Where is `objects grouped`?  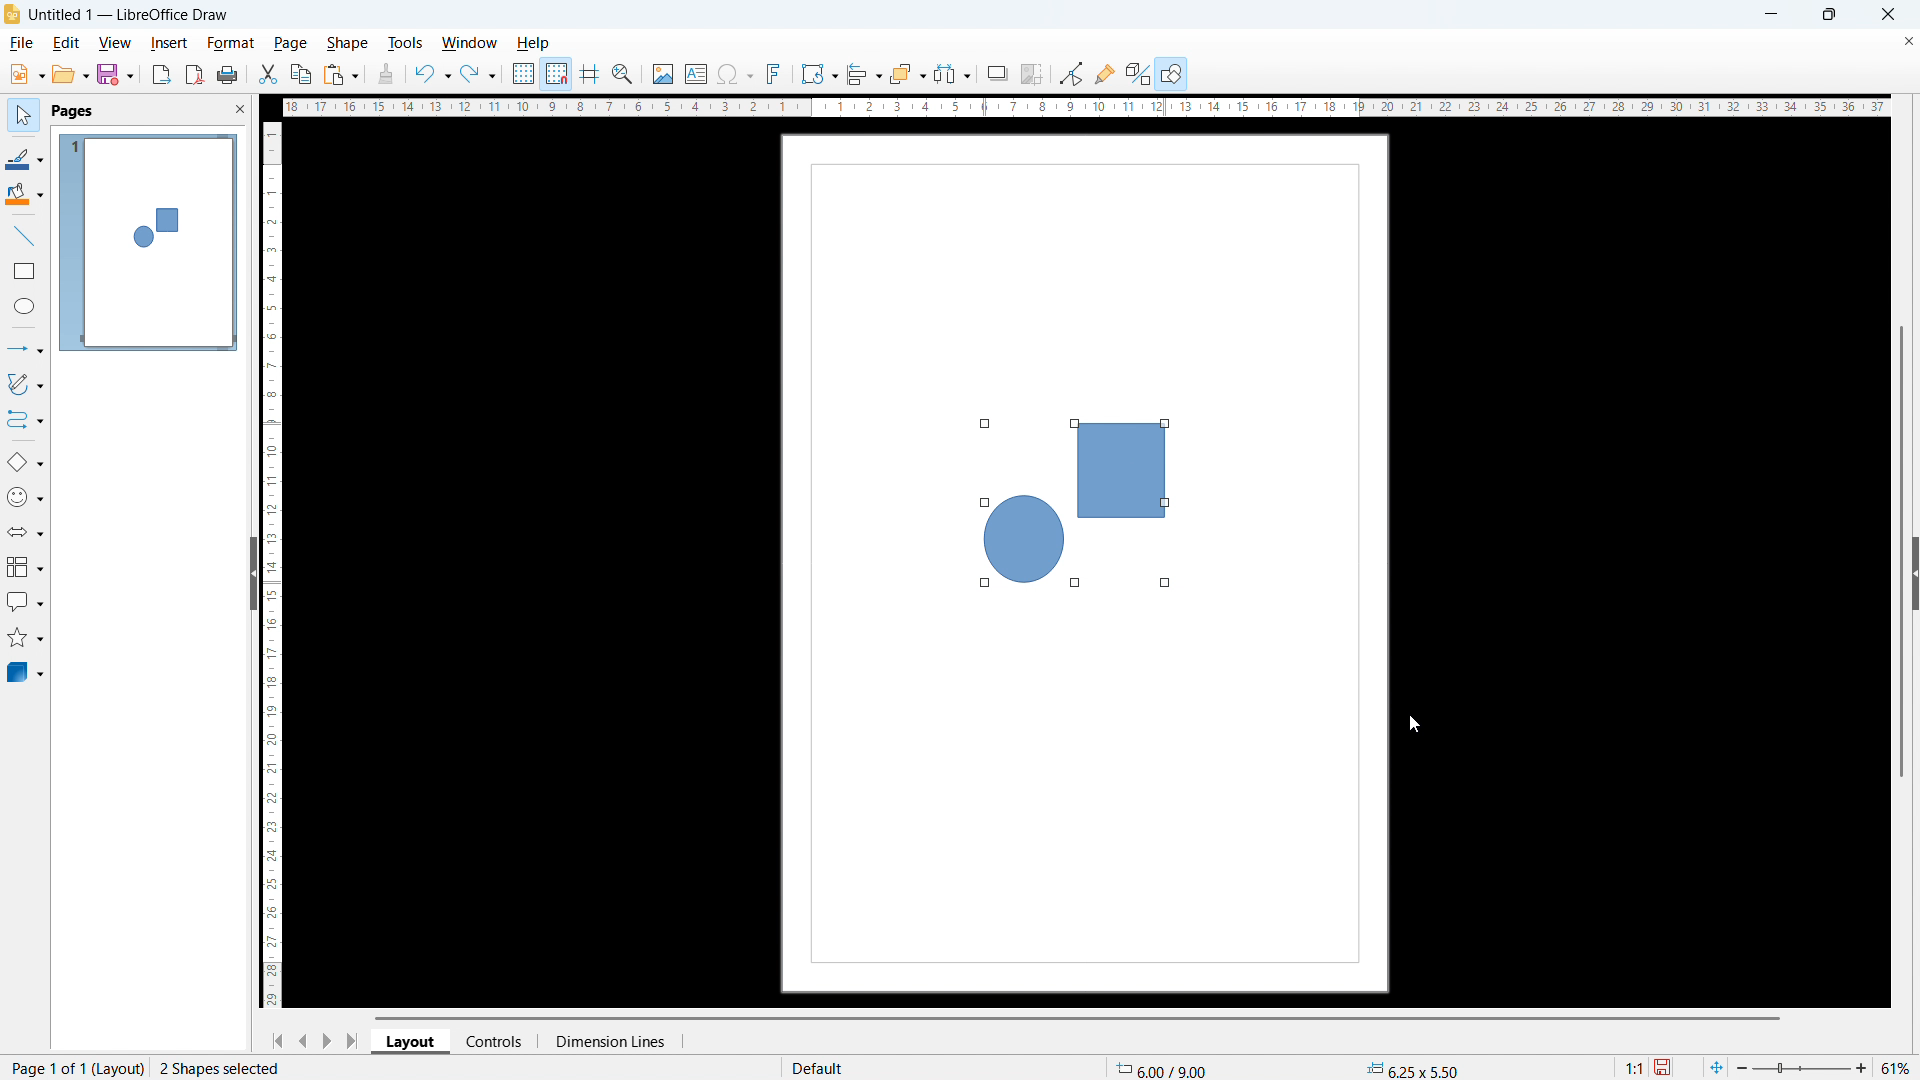
objects grouped is located at coordinates (1075, 508).